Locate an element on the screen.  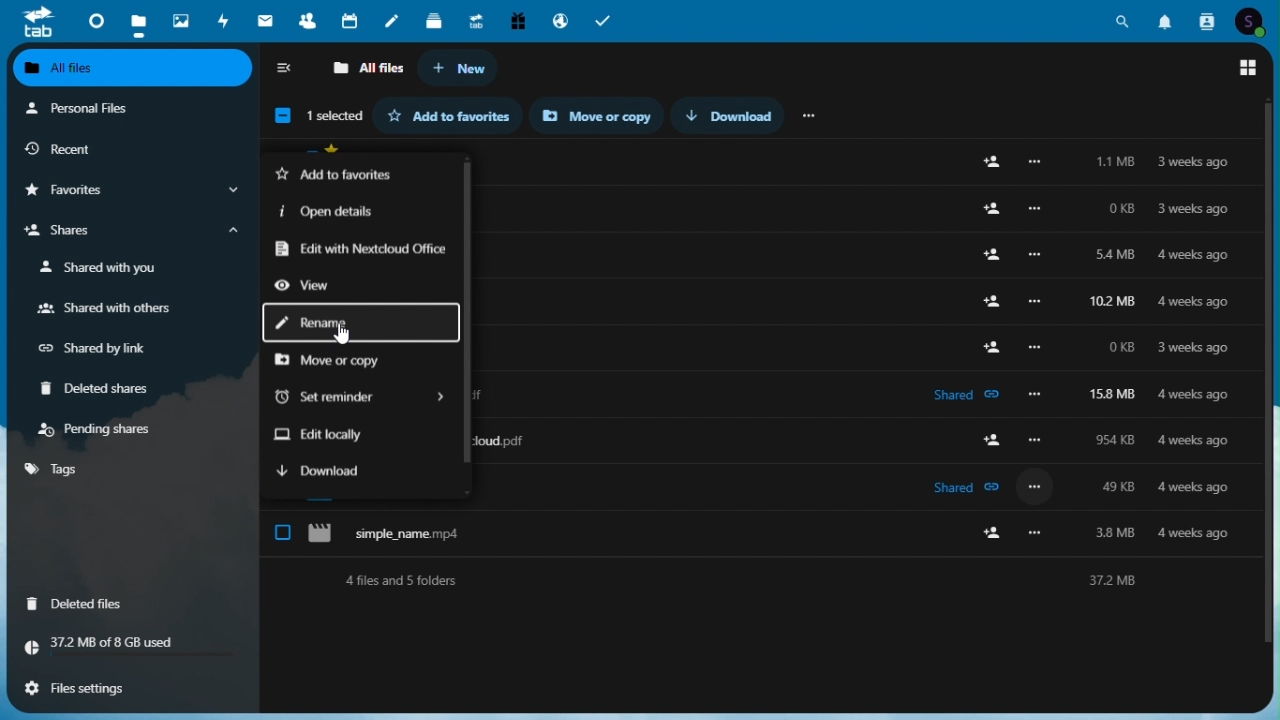
files is located at coordinates (137, 21).